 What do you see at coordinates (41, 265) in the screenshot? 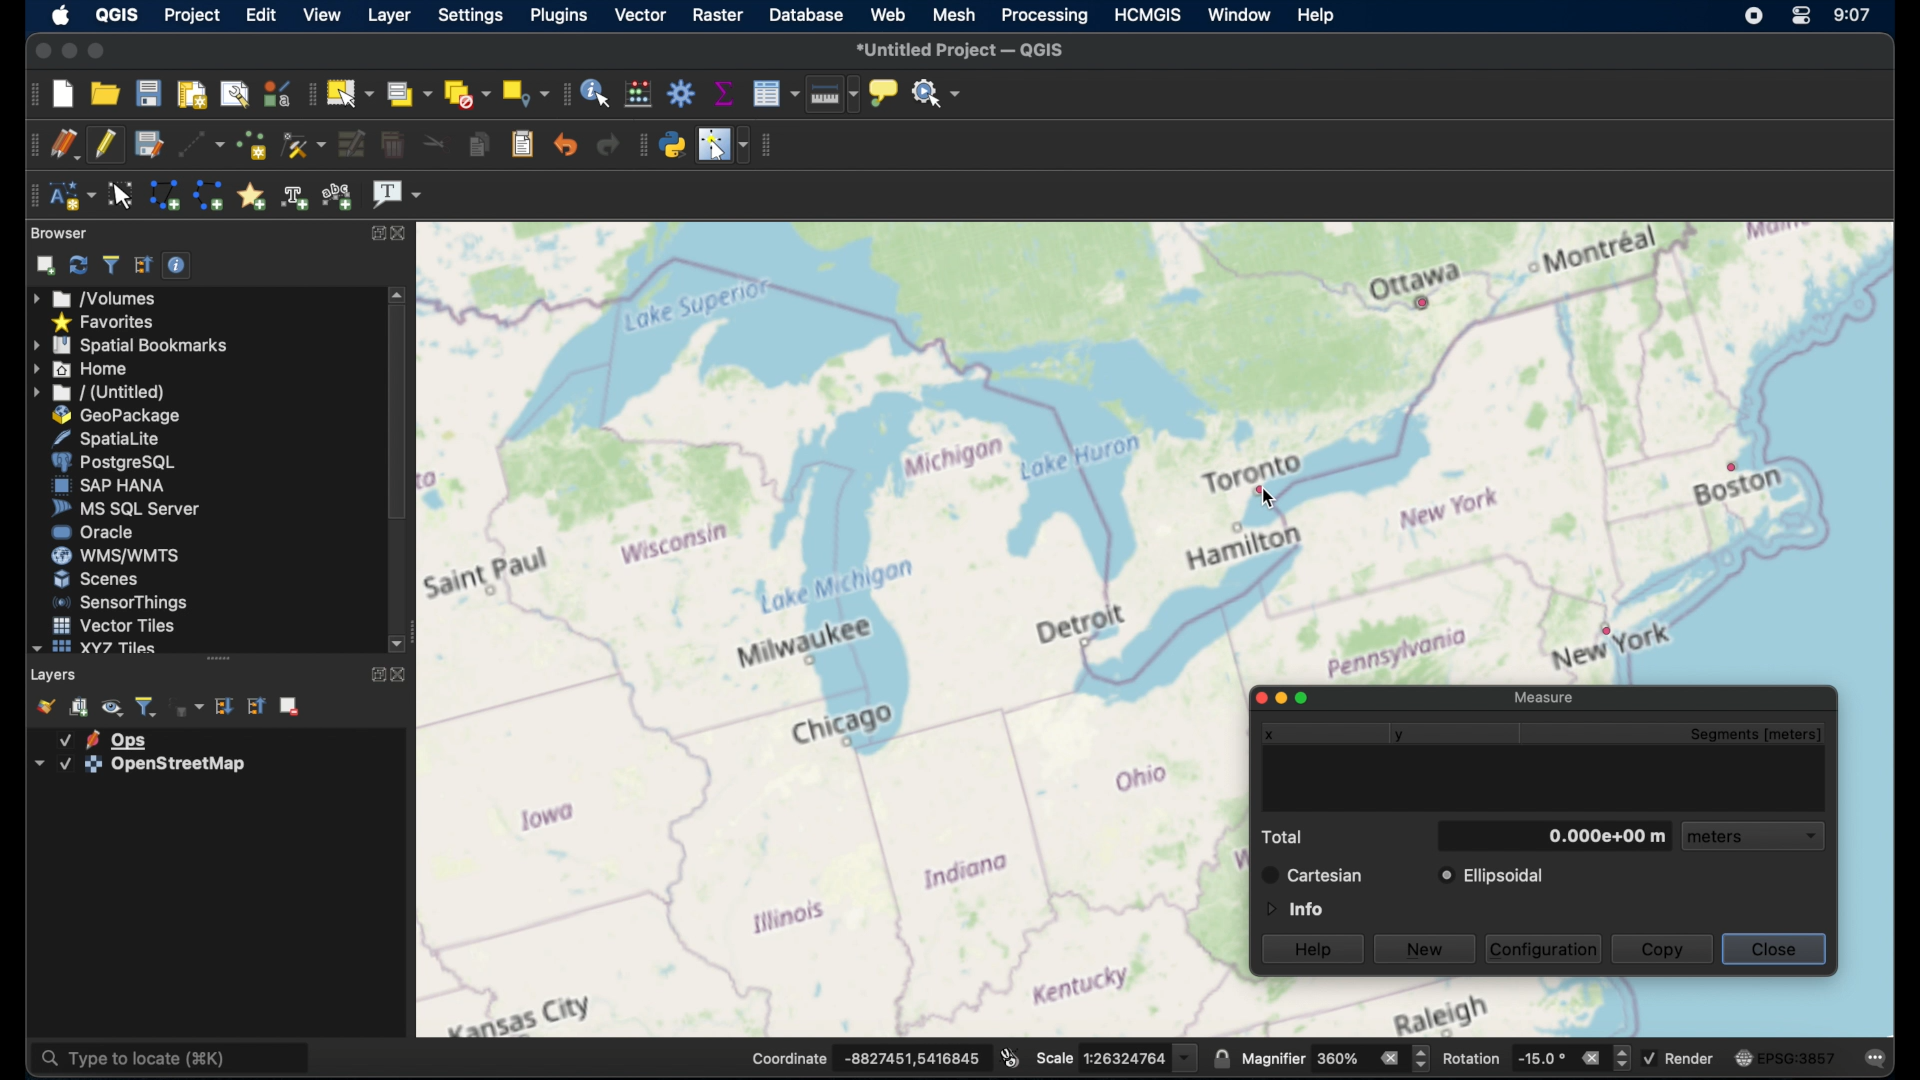
I see `add selected layers` at bounding box center [41, 265].